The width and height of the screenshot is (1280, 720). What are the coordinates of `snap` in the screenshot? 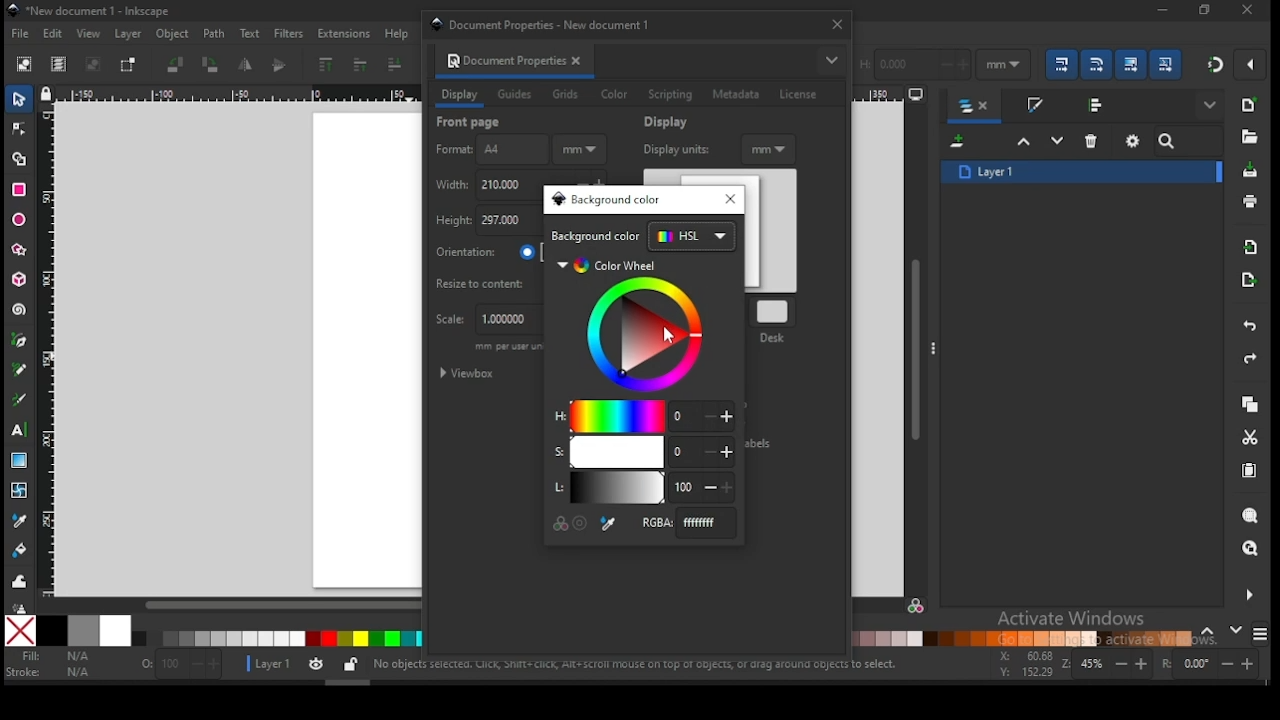 It's located at (1216, 64).